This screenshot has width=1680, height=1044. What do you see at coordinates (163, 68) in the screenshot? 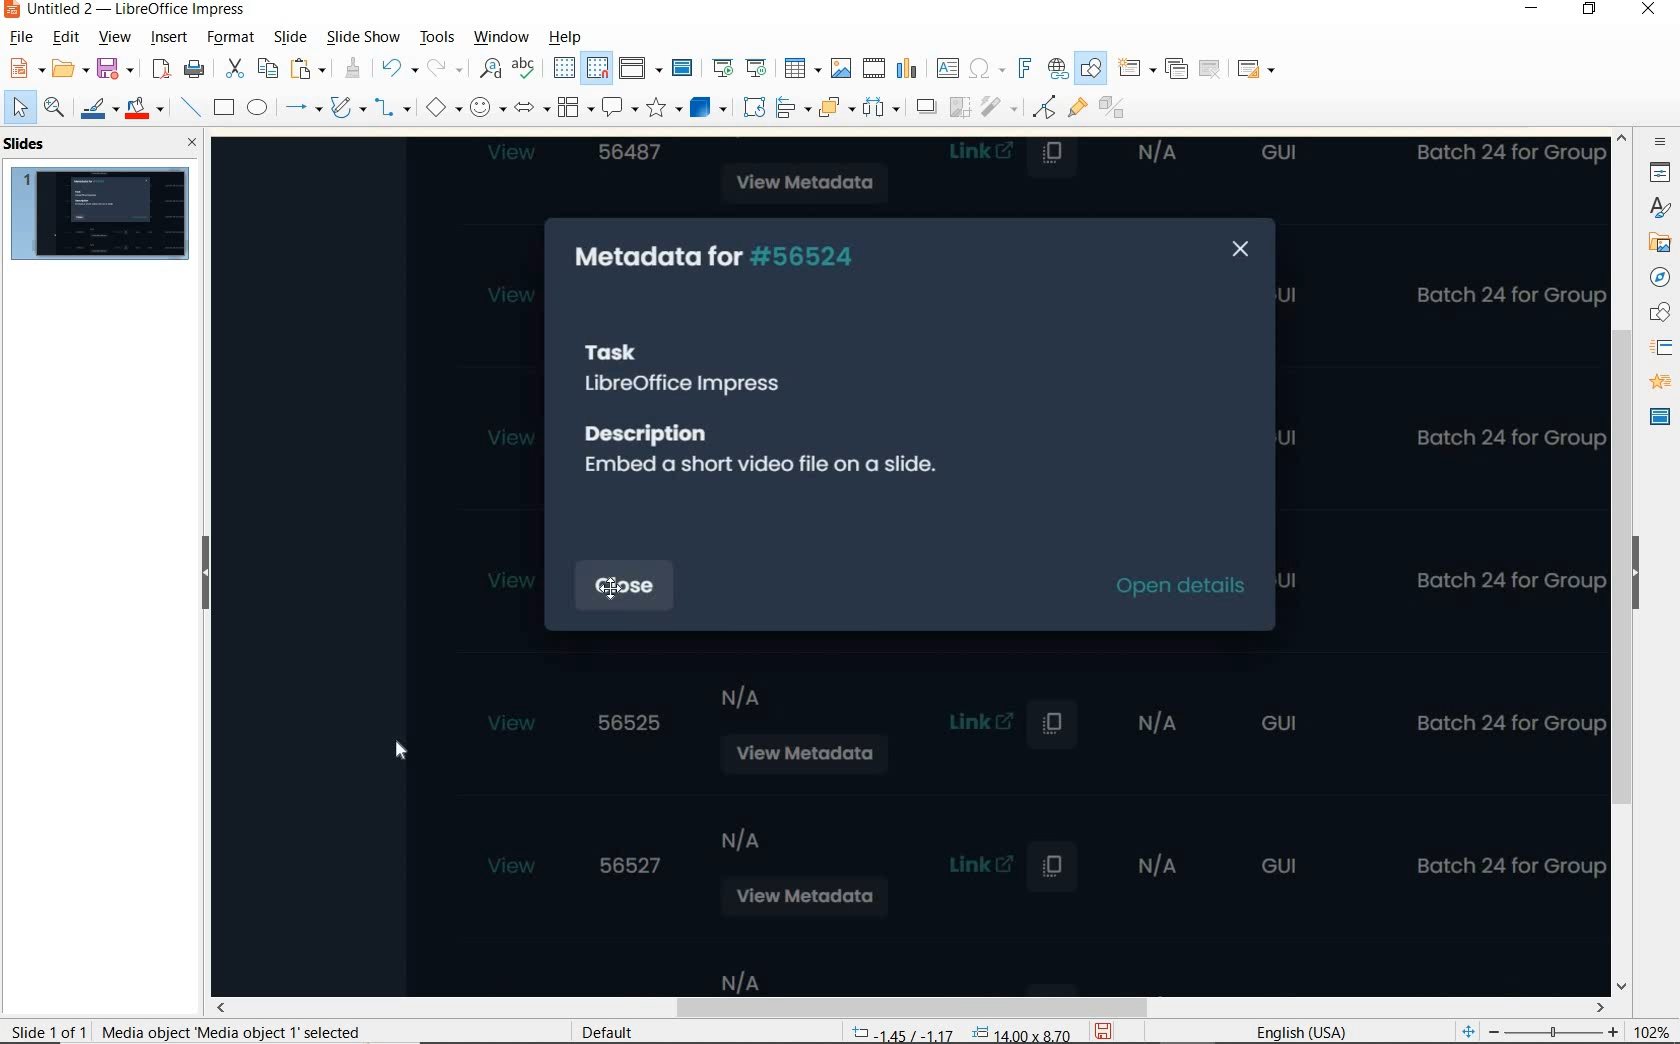
I see `EXPORT AS PDF` at bounding box center [163, 68].